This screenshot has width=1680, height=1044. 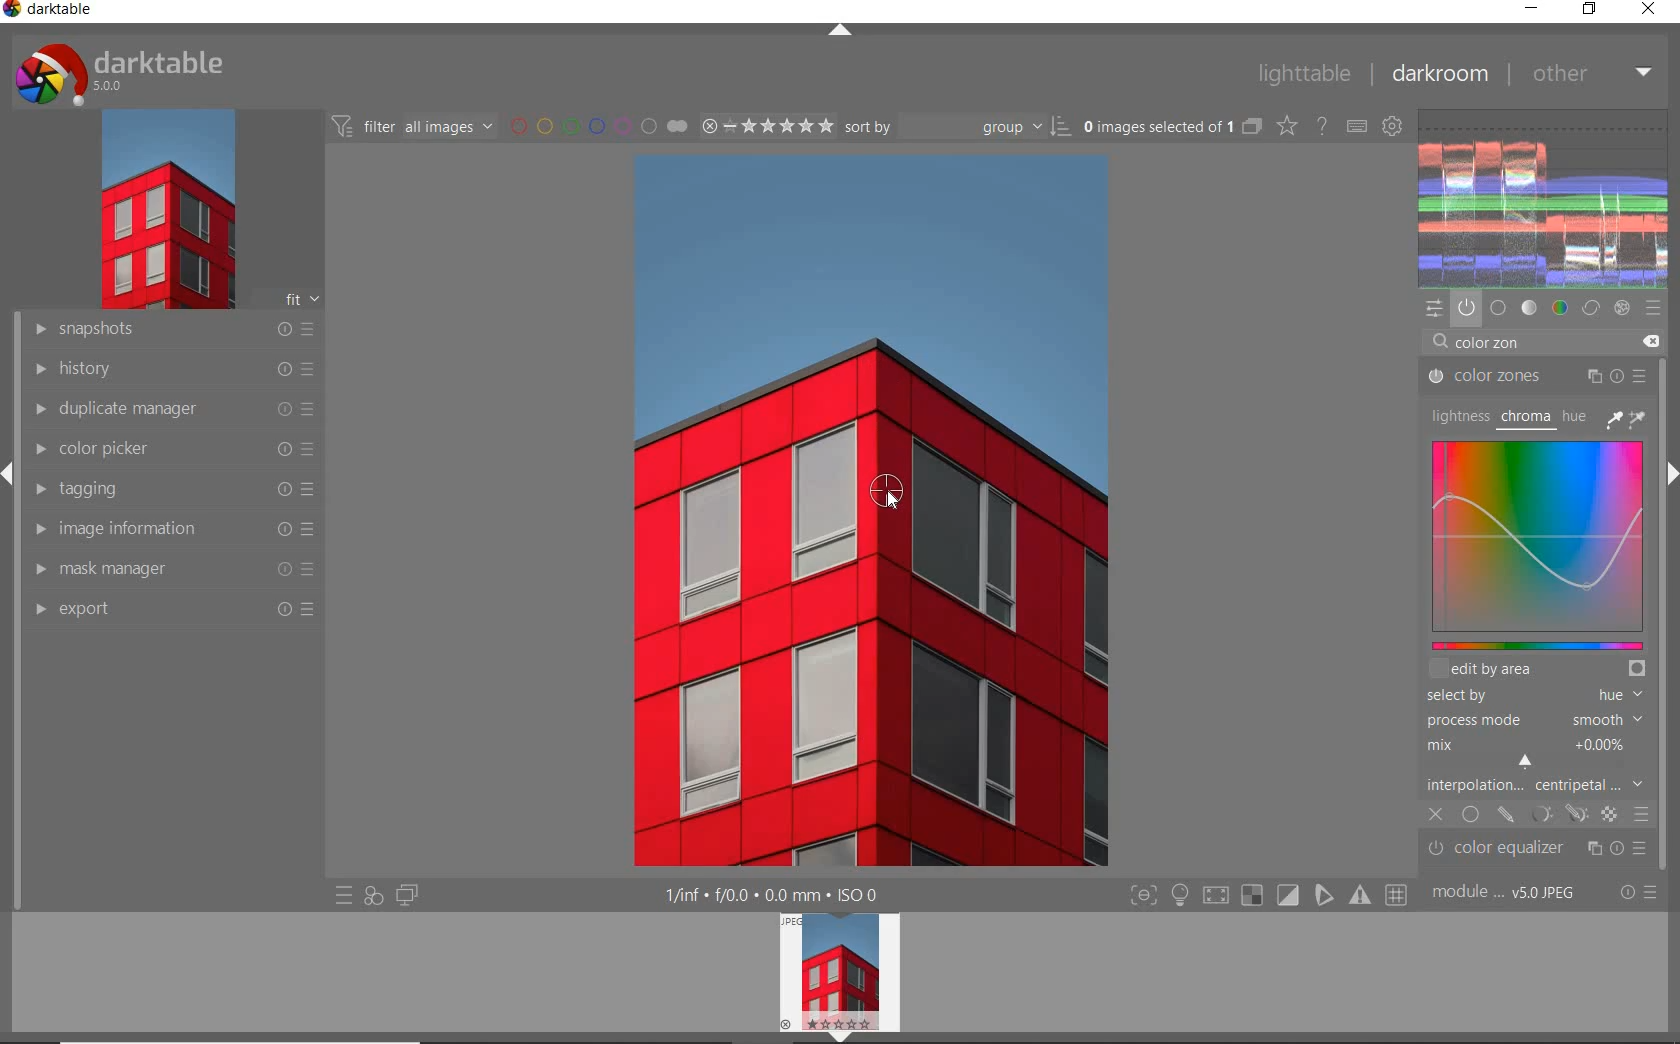 What do you see at coordinates (1394, 128) in the screenshot?
I see `show global preferences` at bounding box center [1394, 128].